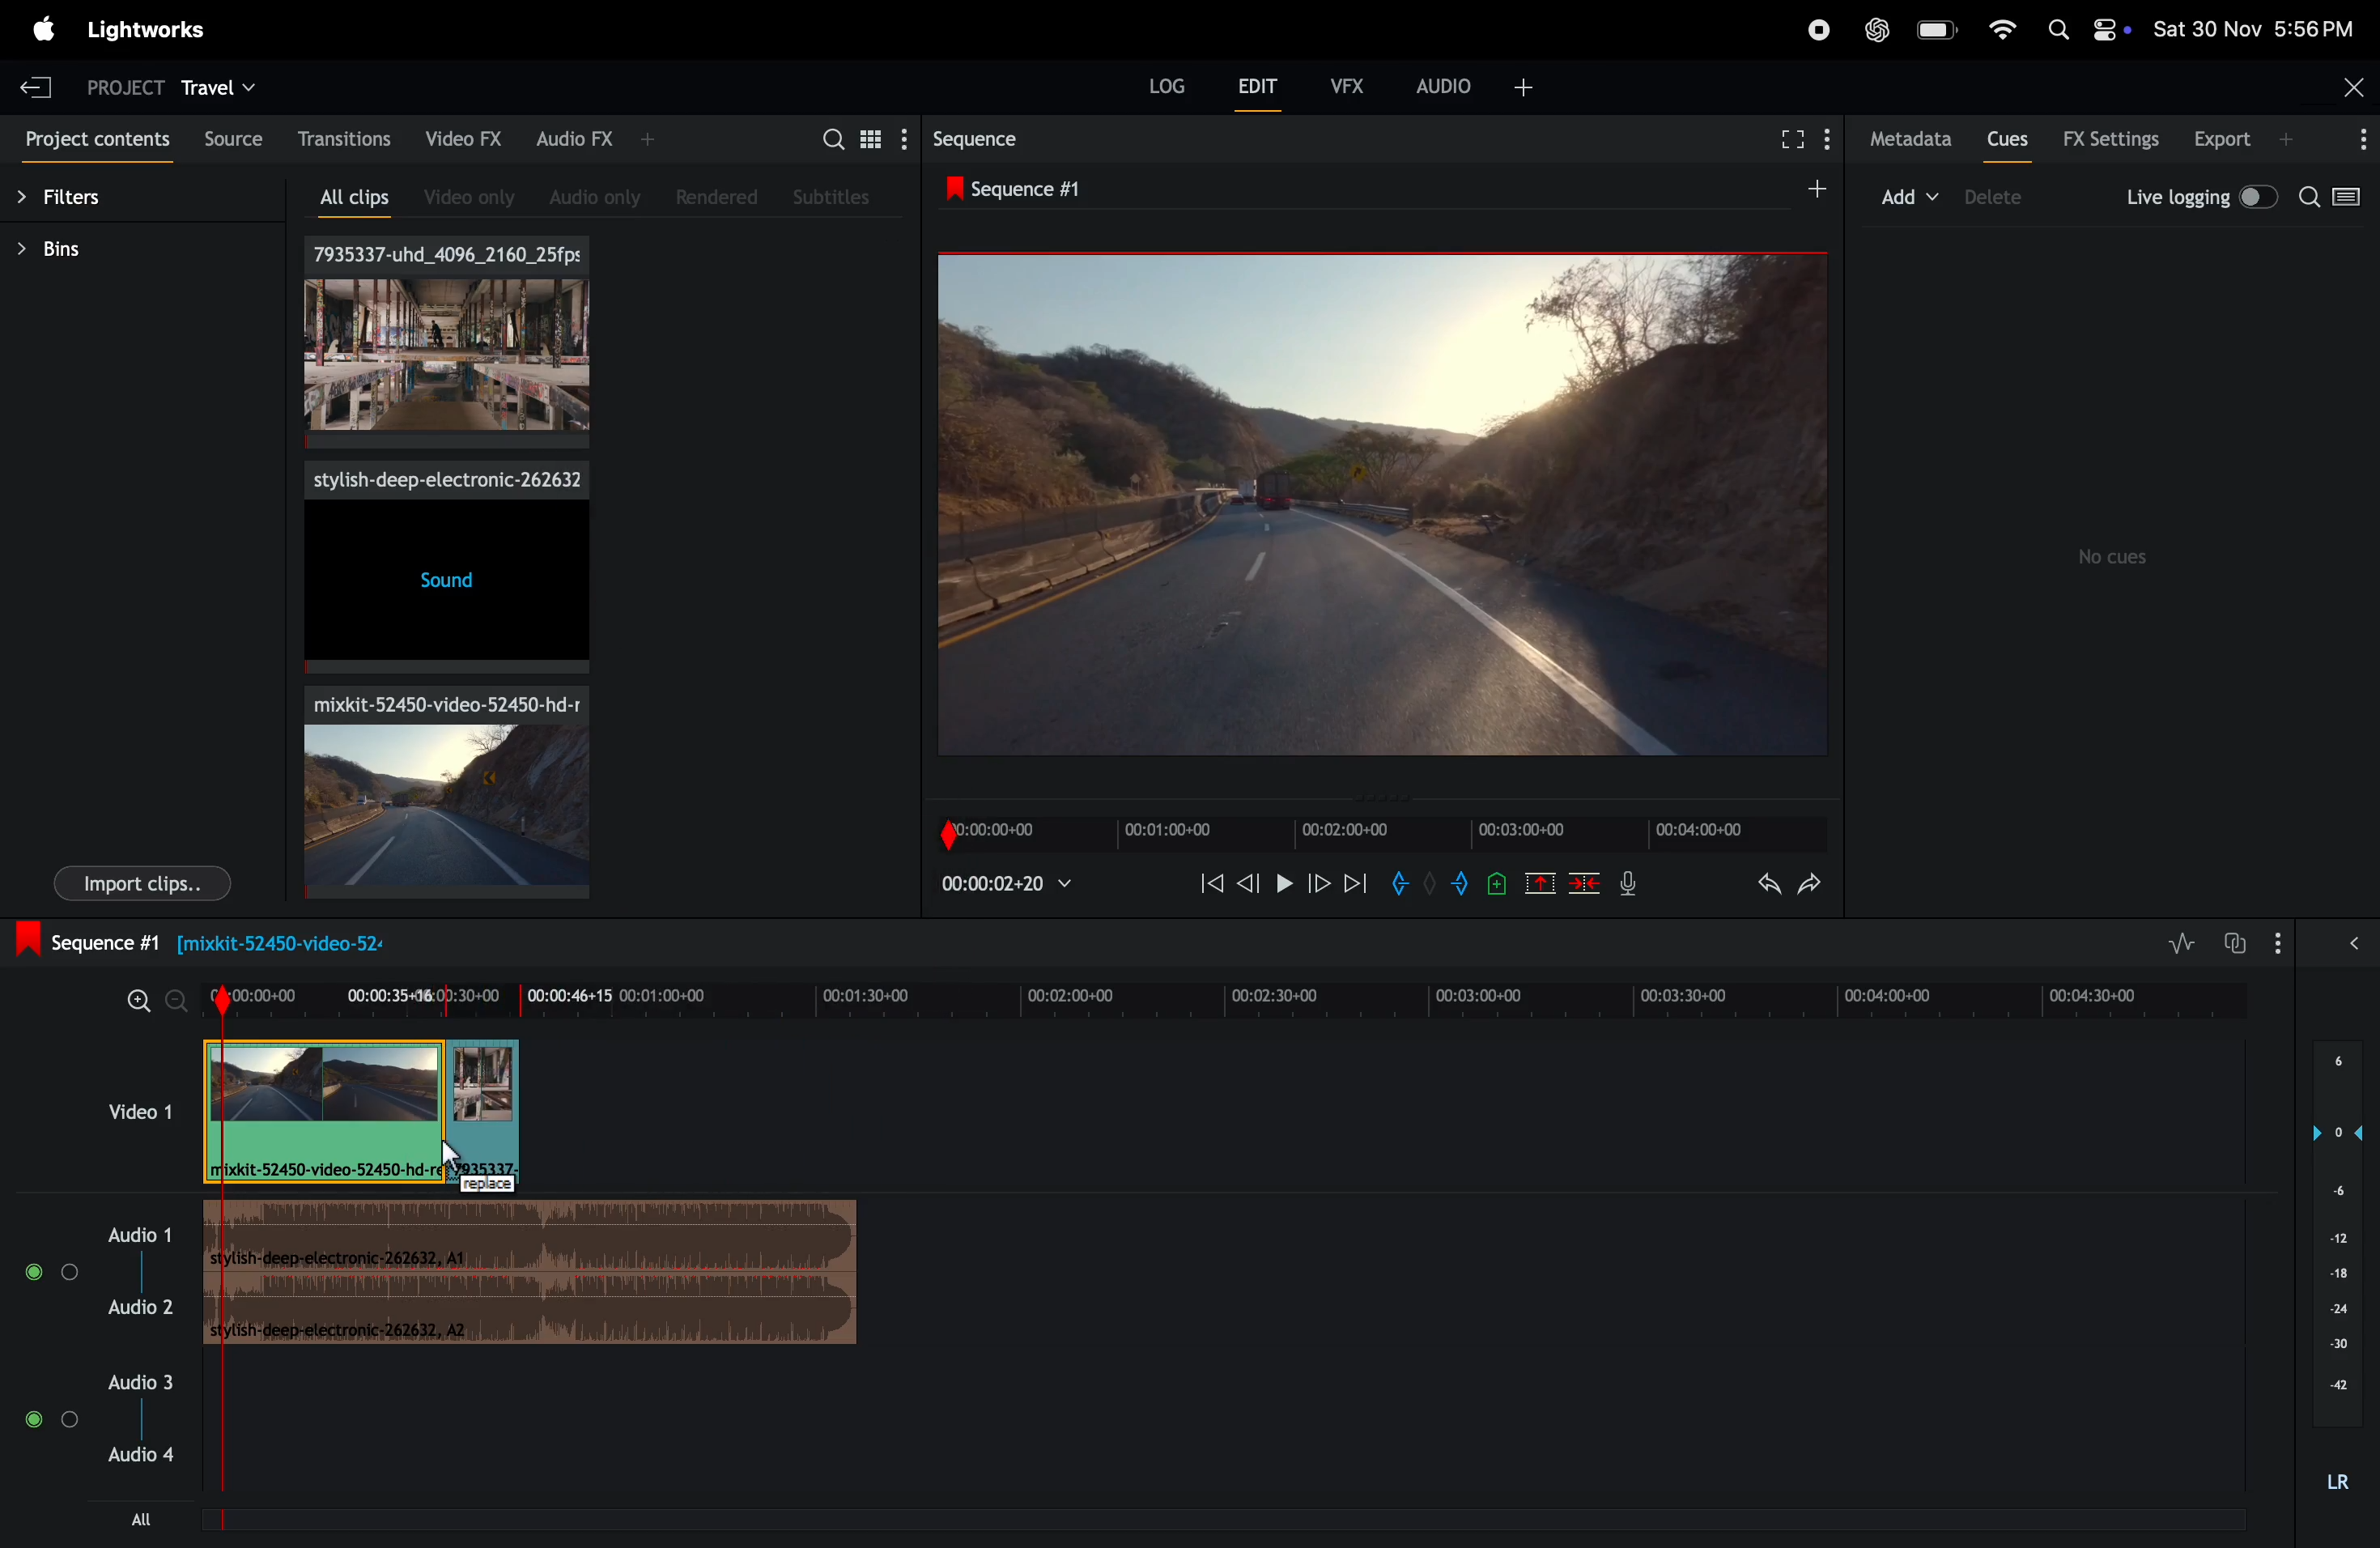 The height and width of the screenshot is (1548, 2380). Describe the element at coordinates (1875, 31) in the screenshot. I see `chatgpt` at that location.